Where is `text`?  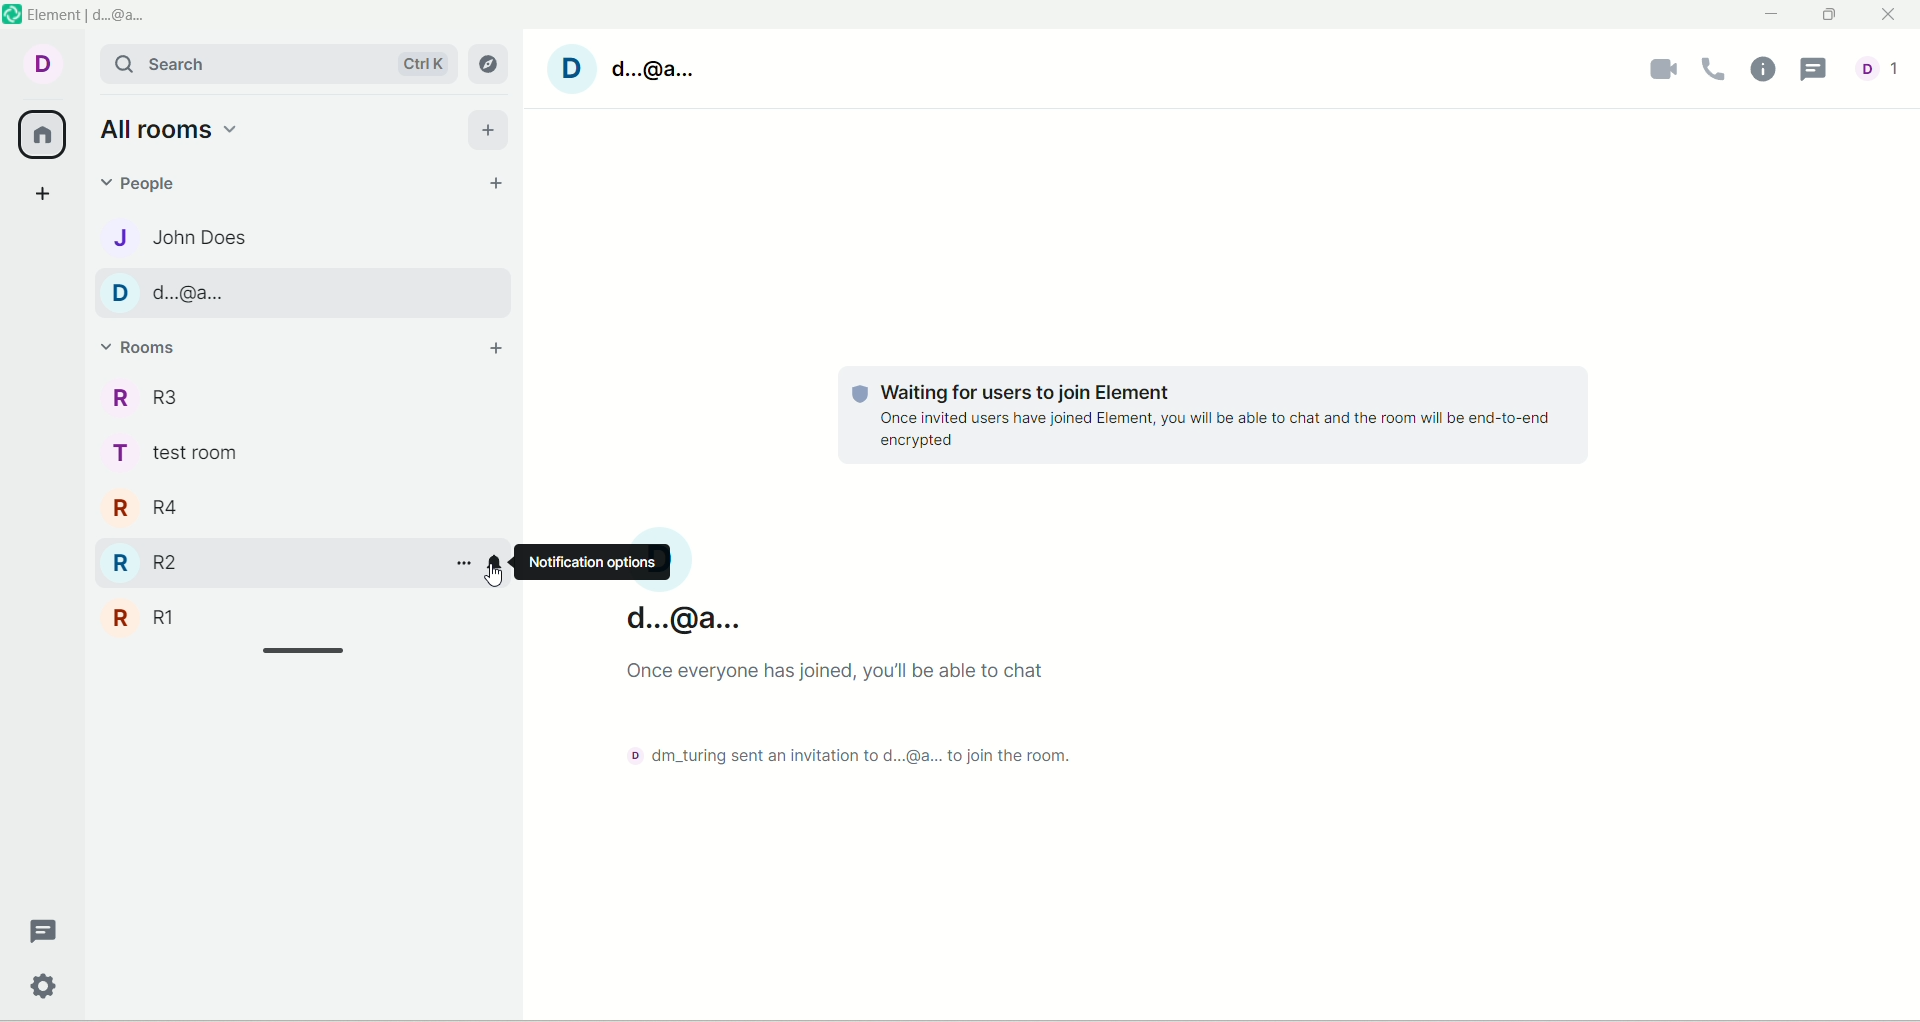 text is located at coordinates (866, 678).